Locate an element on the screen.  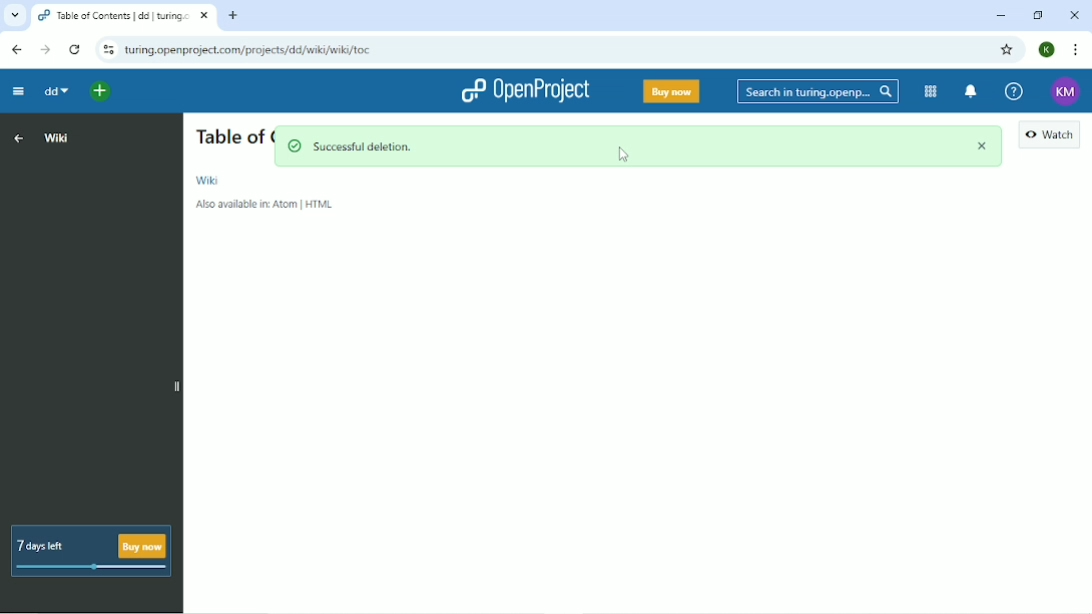
Help is located at coordinates (1015, 90).